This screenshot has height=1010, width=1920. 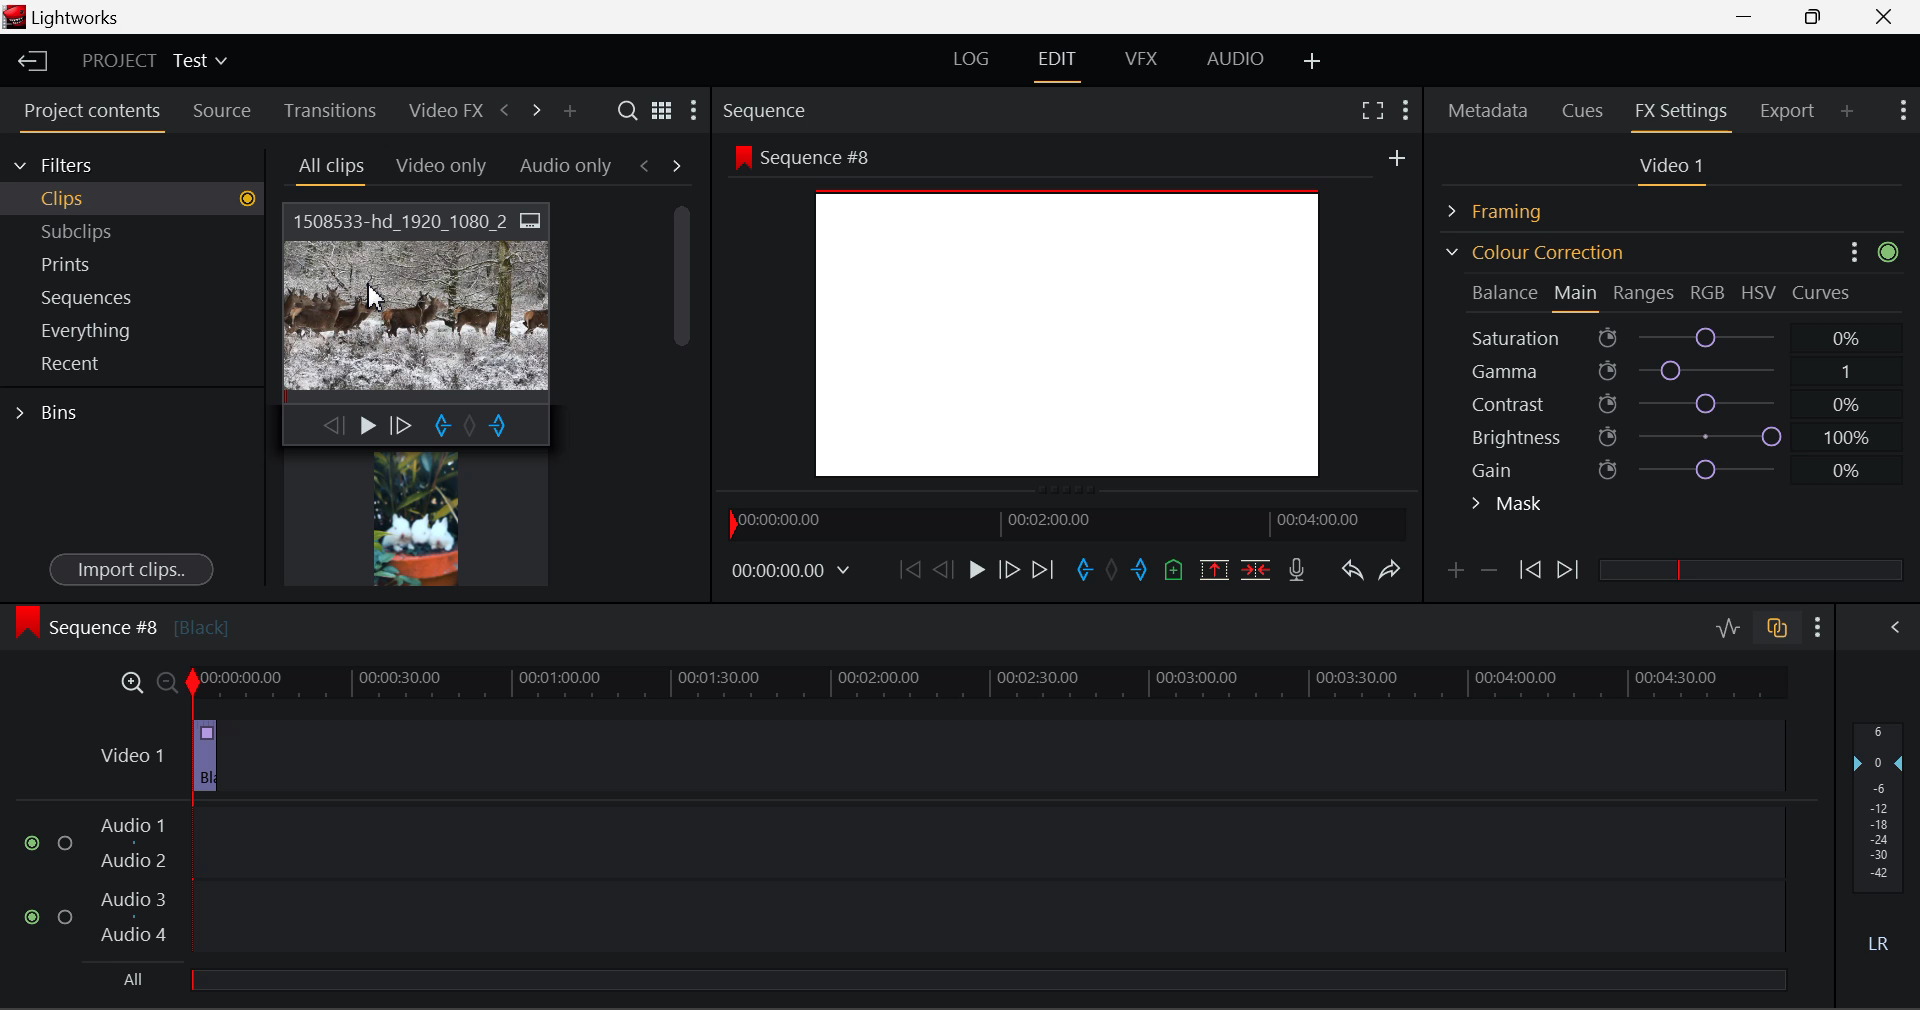 What do you see at coordinates (990, 684) in the screenshot?
I see `Project Timeline` at bounding box center [990, 684].